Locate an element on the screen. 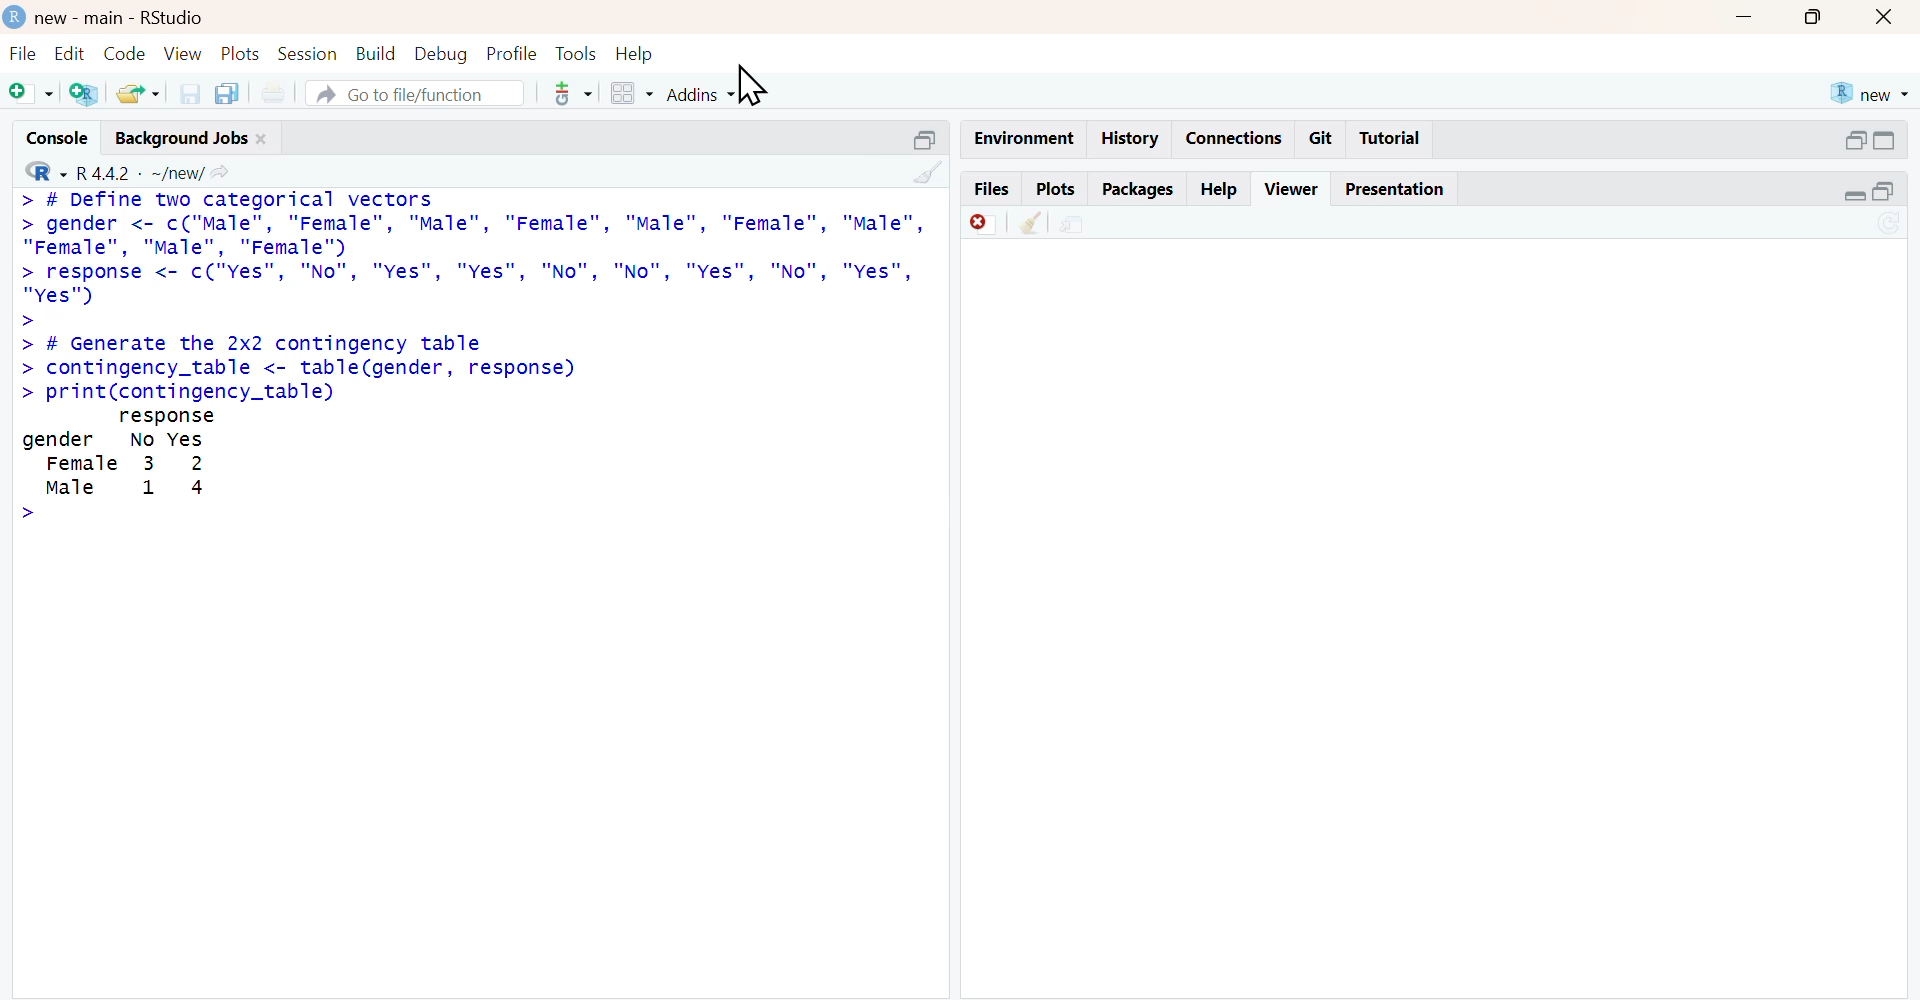  share is located at coordinates (1074, 226).